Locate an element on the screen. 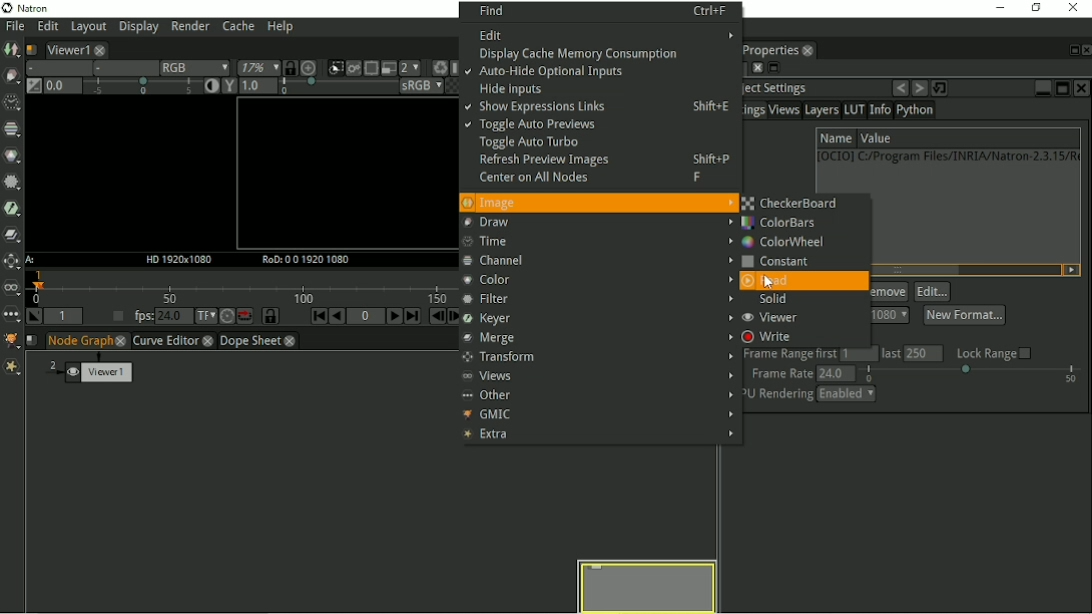 Image resolution: width=1092 pixels, height=614 pixels. Layout is located at coordinates (88, 27).